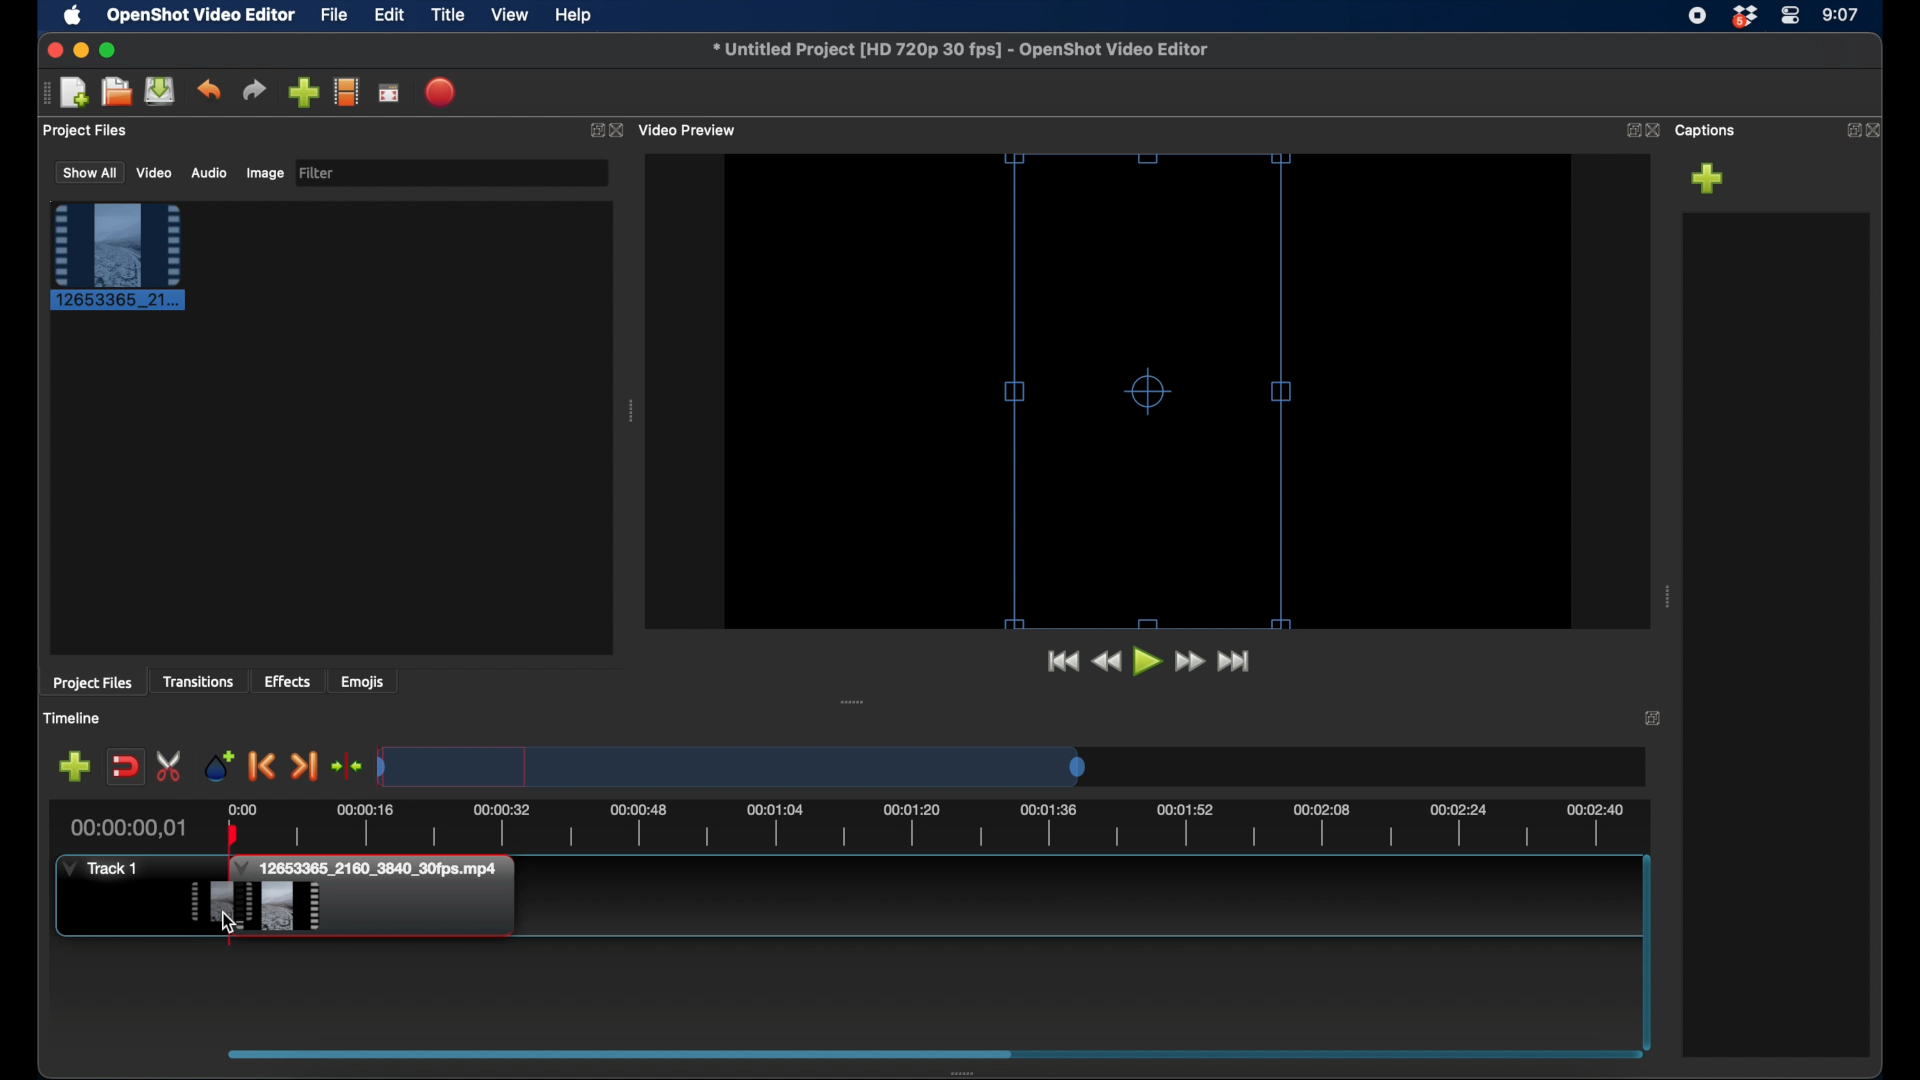  What do you see at coordinates (40, 93) in the screenshot?
I see `drag handle` at bounding box center [40, 93].